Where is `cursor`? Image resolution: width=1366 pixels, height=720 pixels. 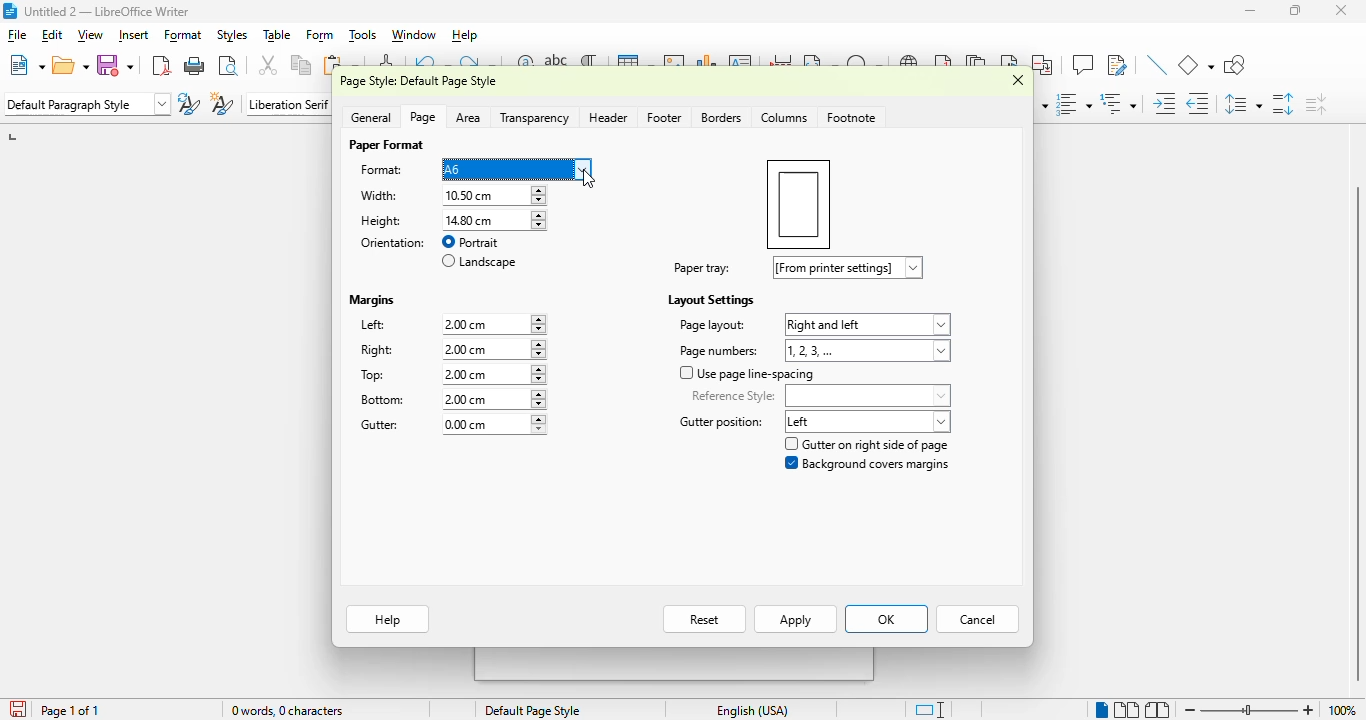 cursor is located at coordinates (588, 179).